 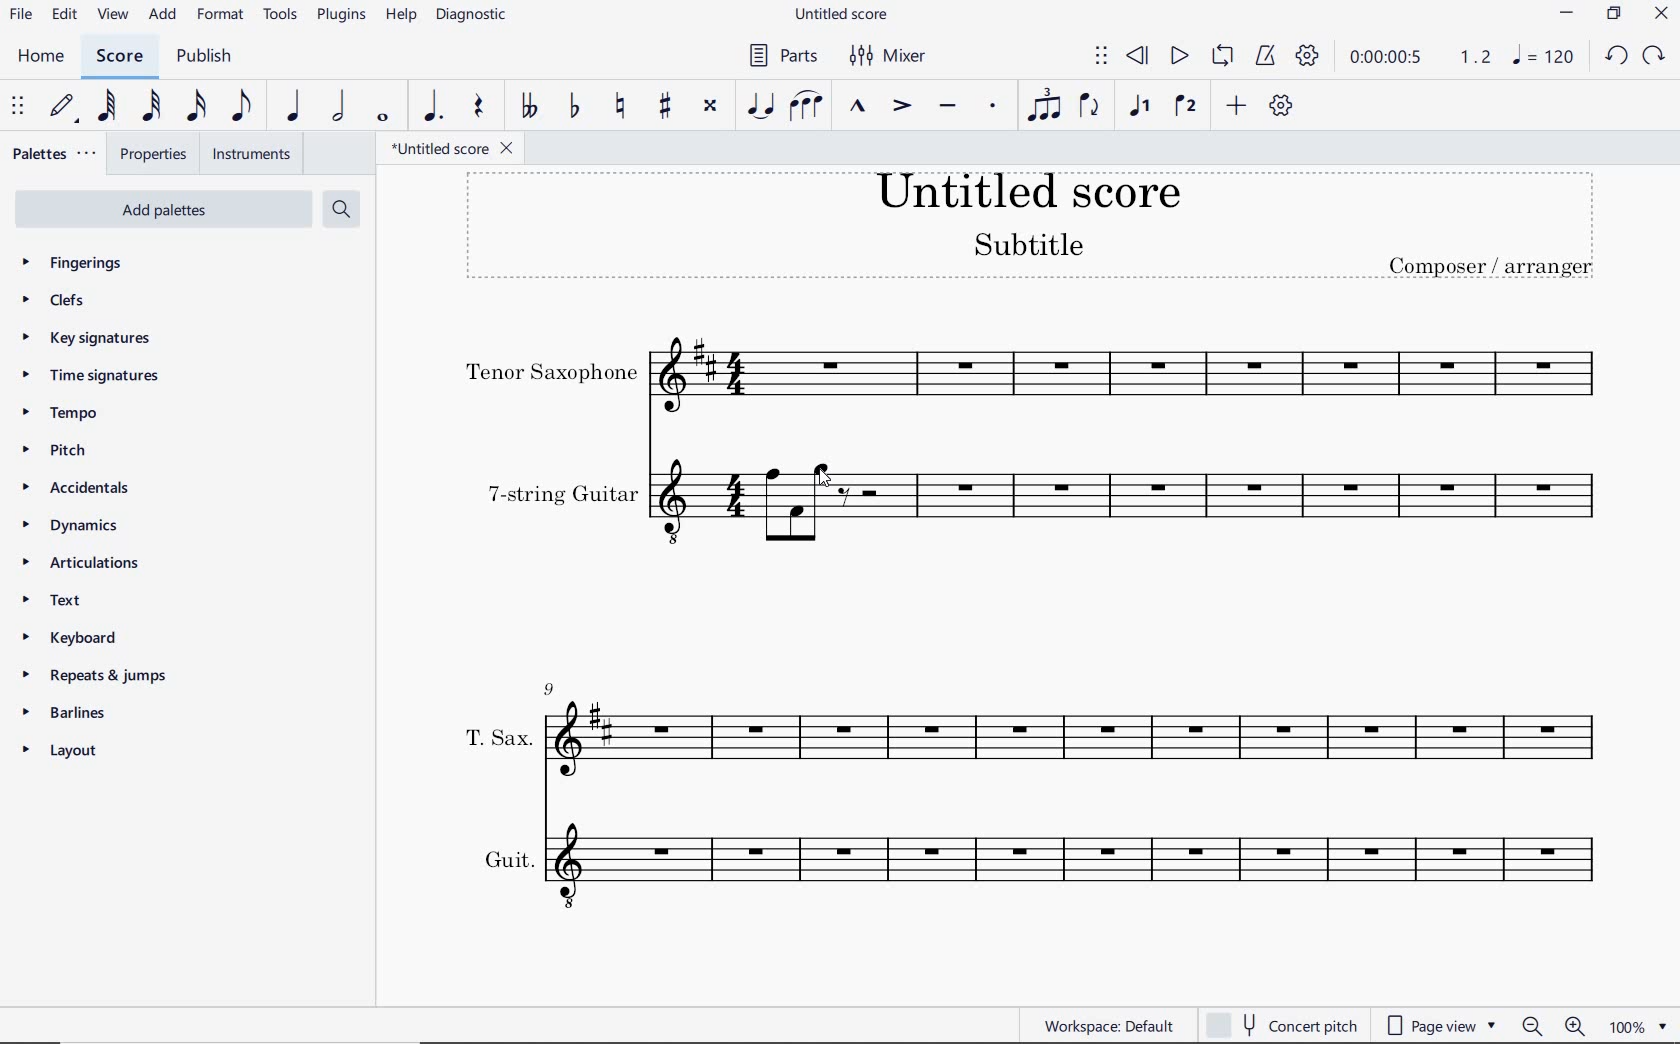 What do you see at coordinates (57, 153) in the screenshot?
I see `PALETTES` at bounding box center [57, 153].